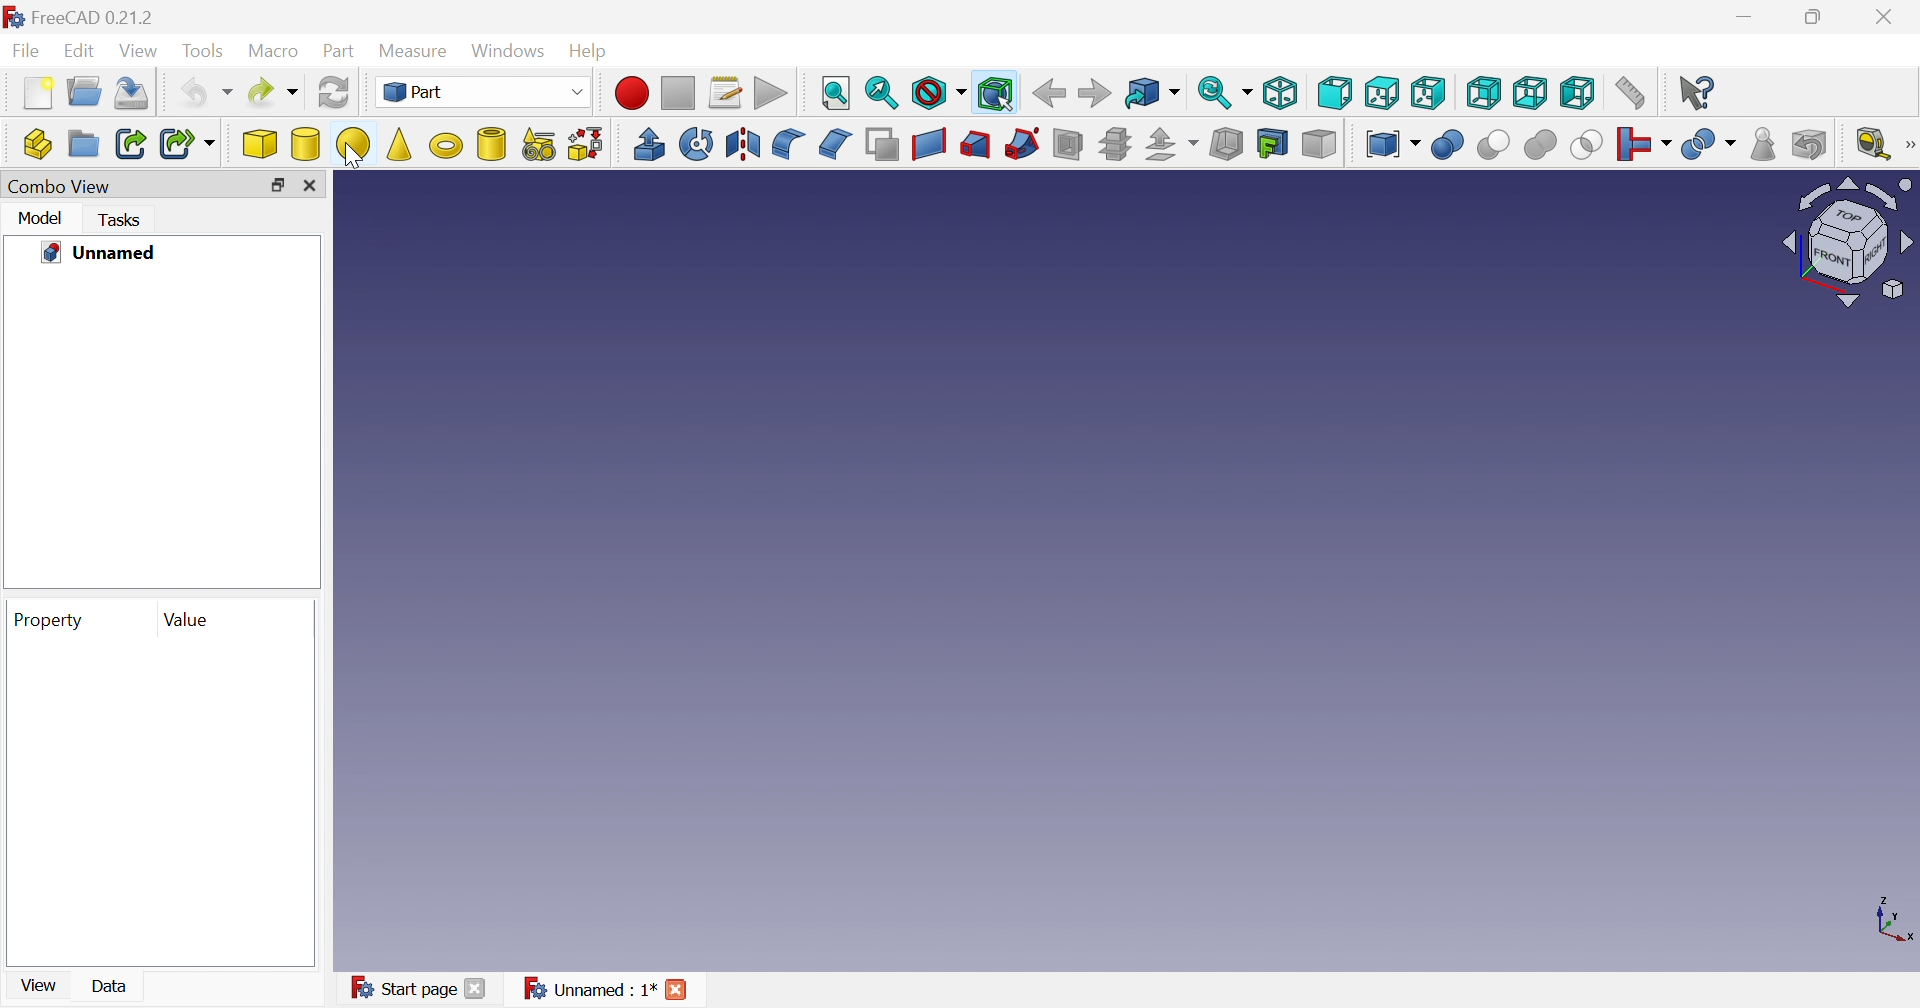 The image size is (1920, 1008). I want to click on Compound tools, so click(1389, 144).